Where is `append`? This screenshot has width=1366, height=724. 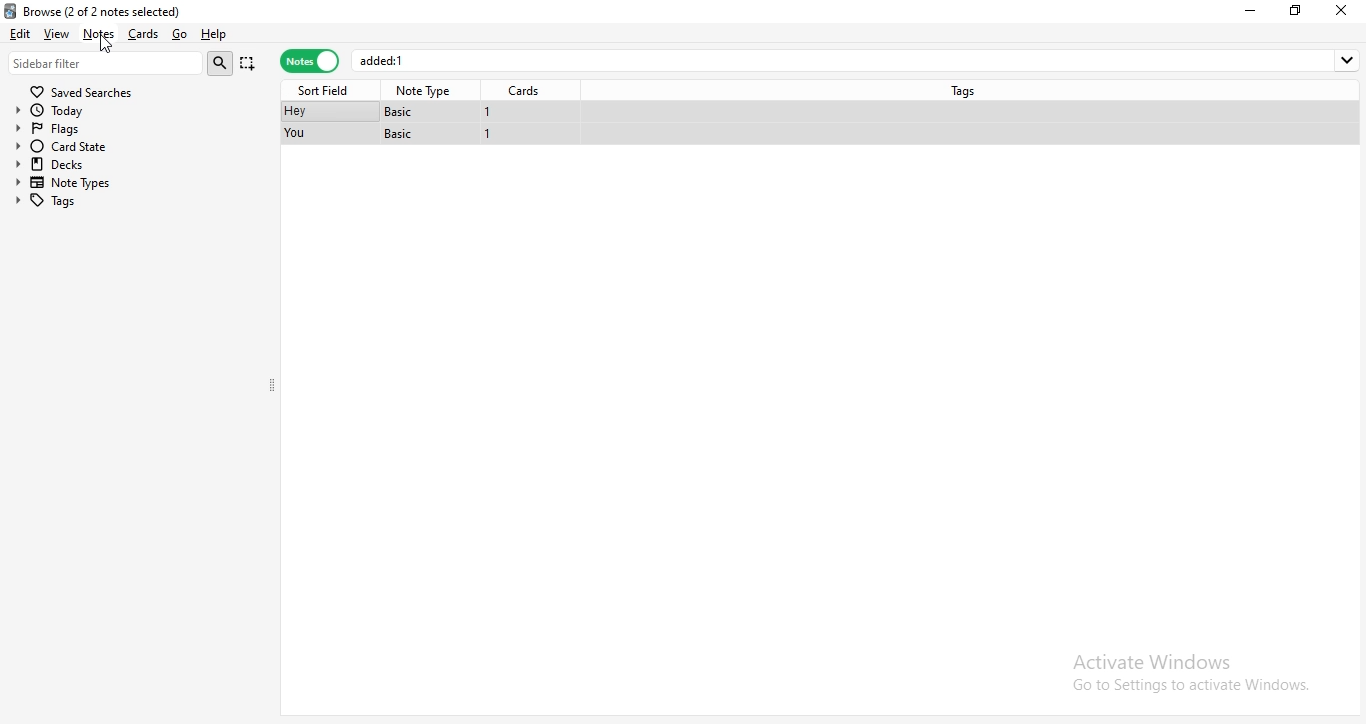 append is located at coordinates (249, 65).